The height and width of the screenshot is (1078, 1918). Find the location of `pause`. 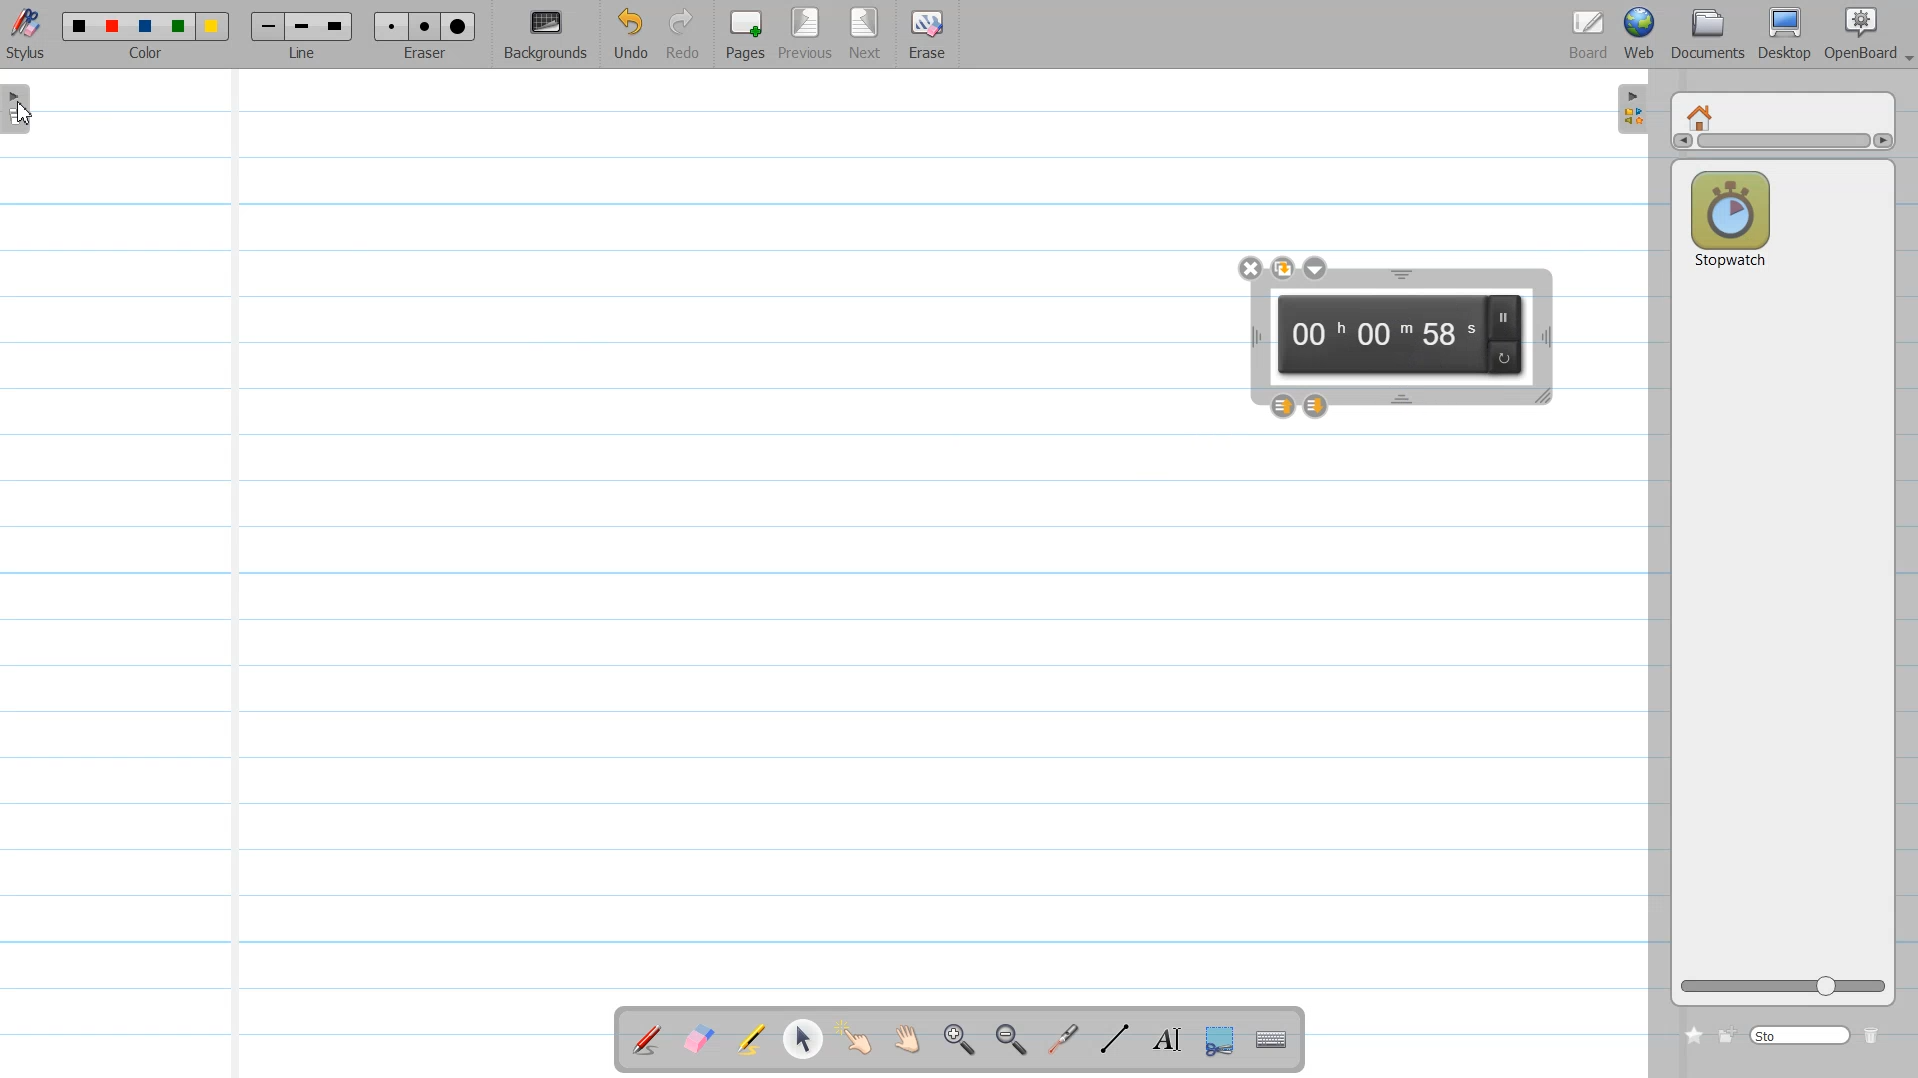

pause is located at coordinates (1509, 316).